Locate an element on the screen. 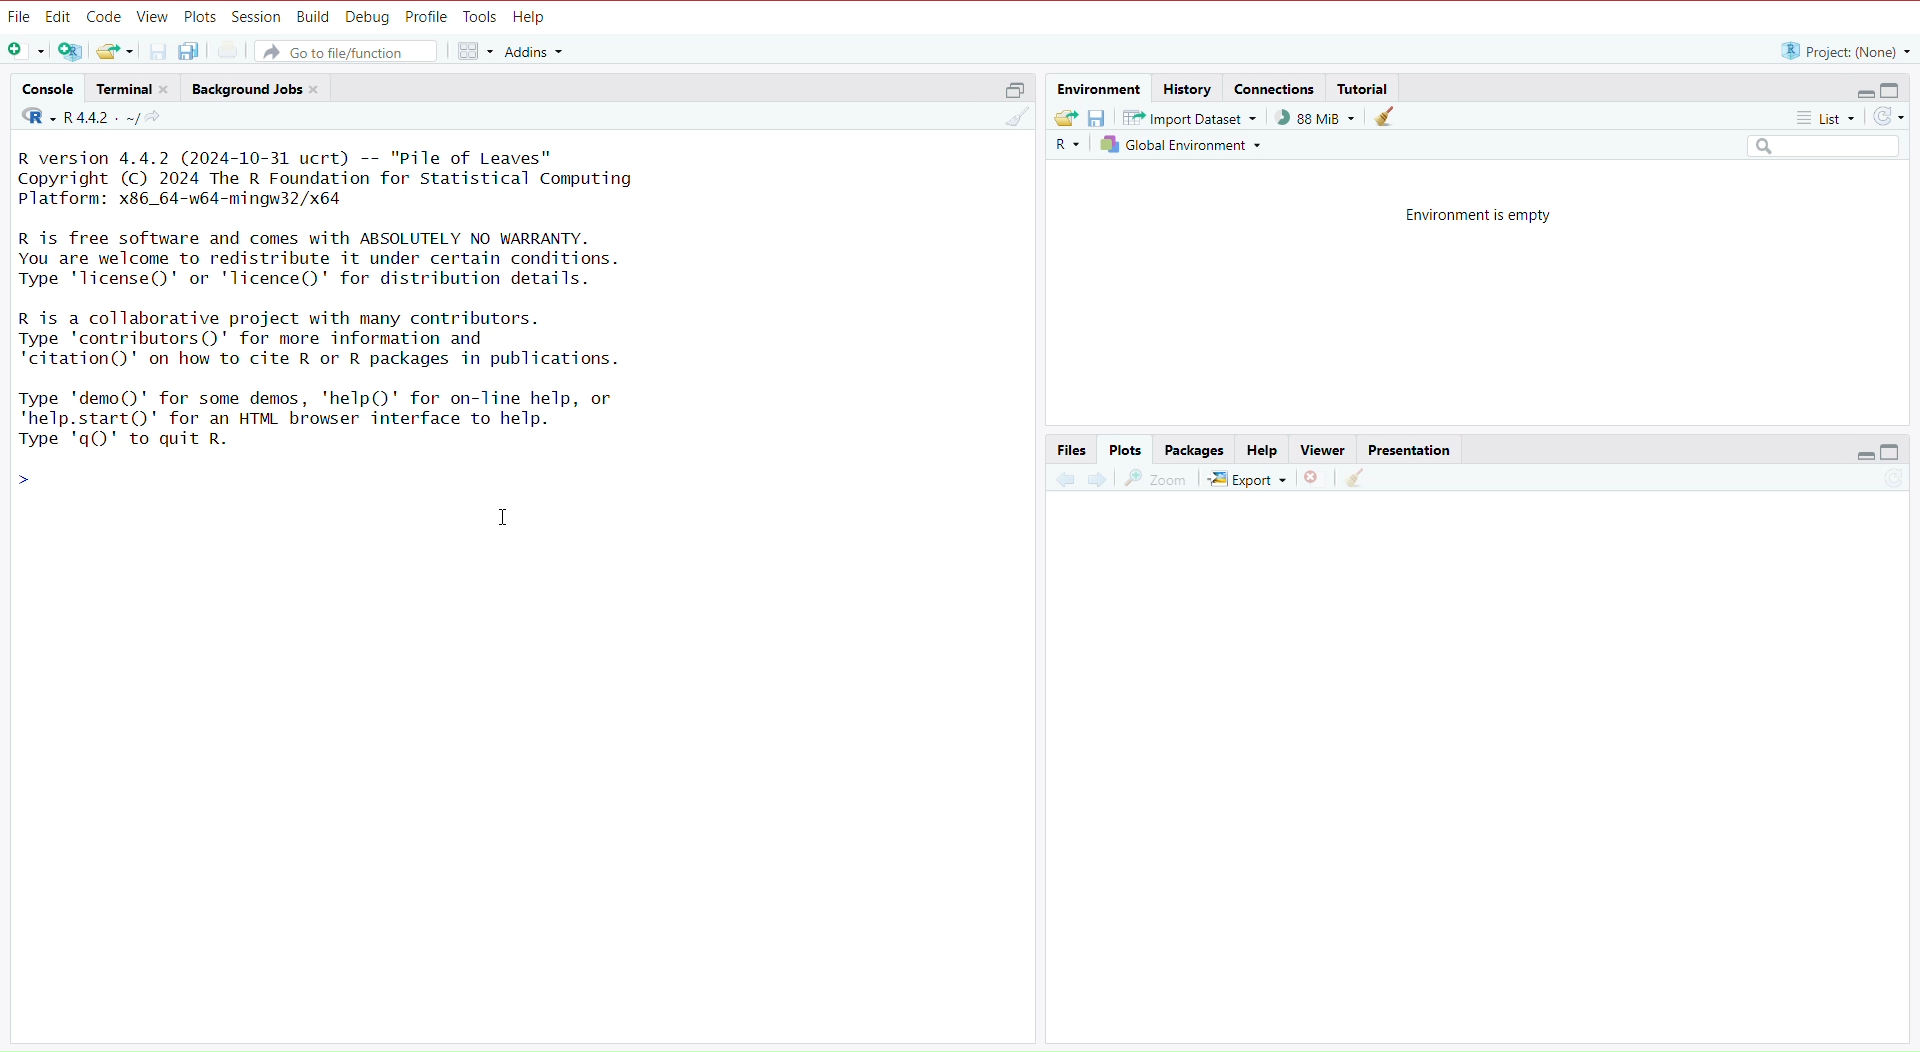 The width and height of the screenshot is (1920, 1052). clear object from workspace is located at coordinates (1387, 119).